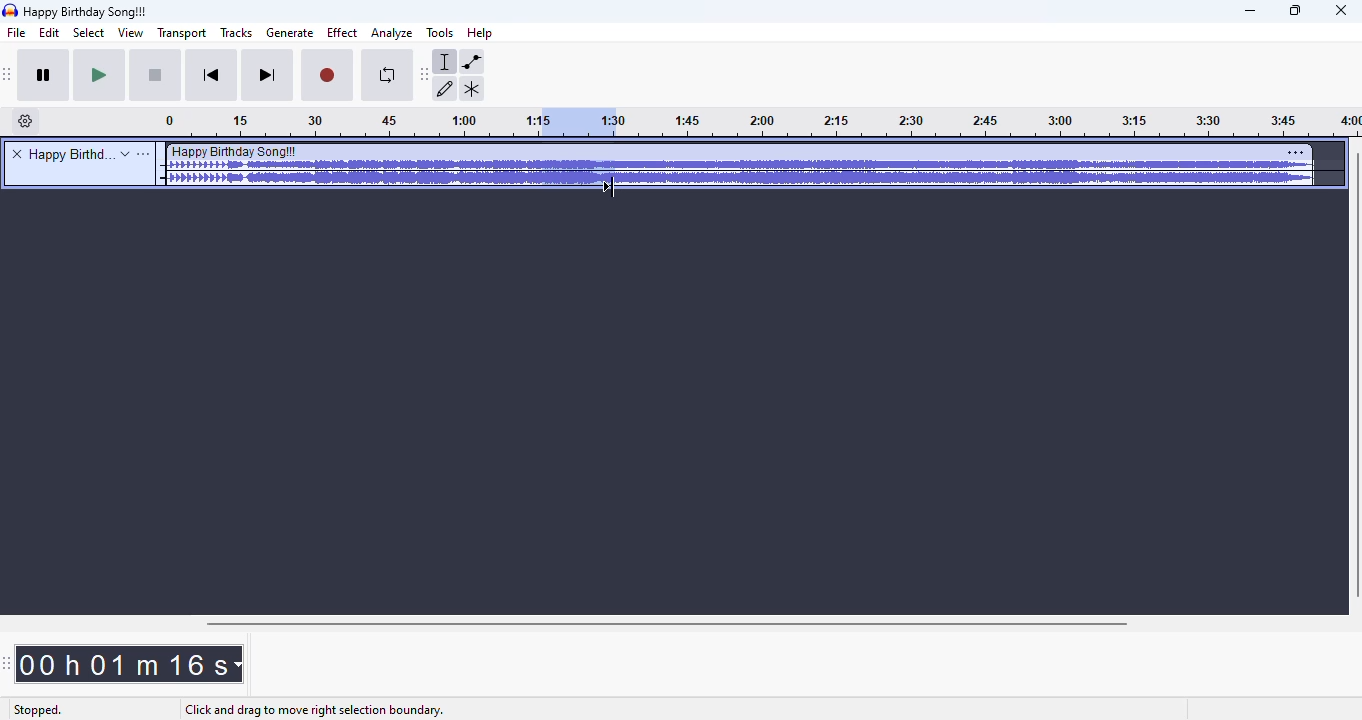 The height and width of the screenshot is (720, 1362). I want to click on envelope tool, so click(472, 62).